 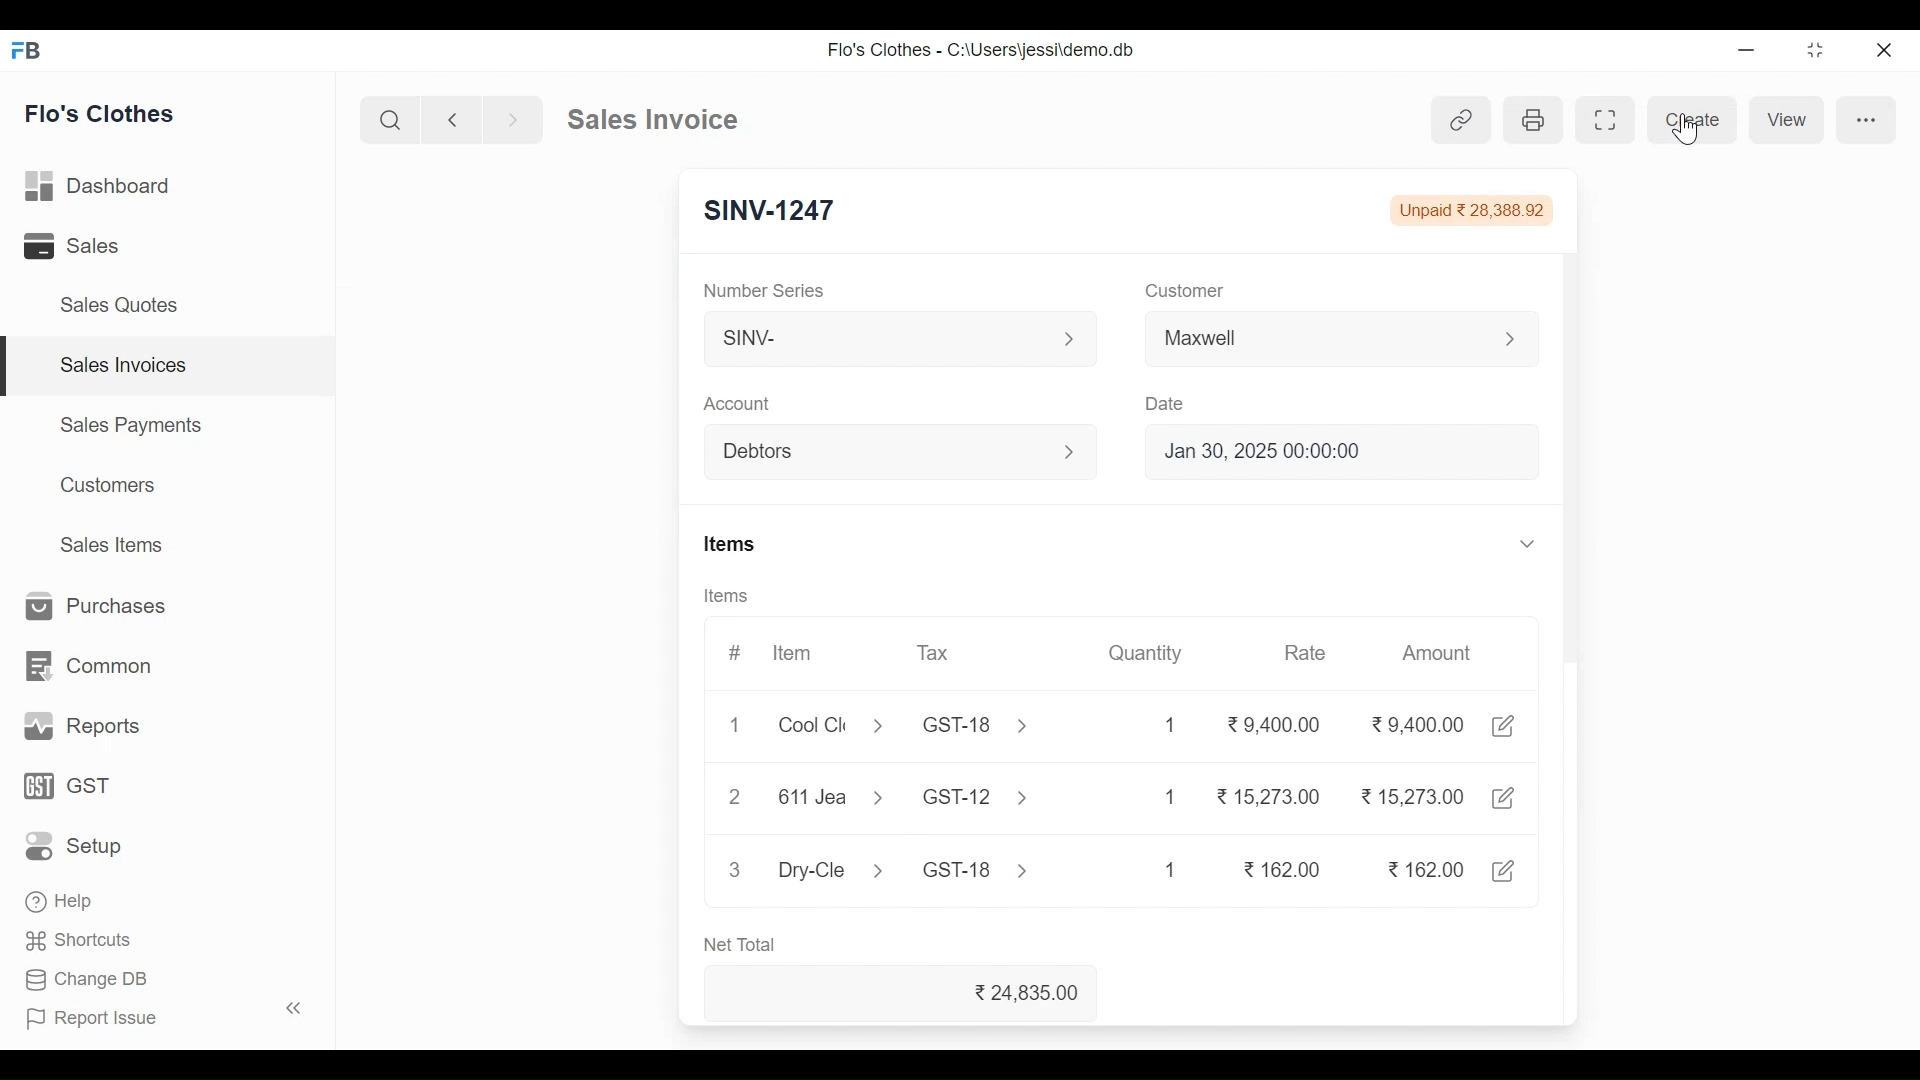 What do you see at coordinates (1528, 543) in the screenshot?
I see `Expand` at bounding box center [1528, 543].